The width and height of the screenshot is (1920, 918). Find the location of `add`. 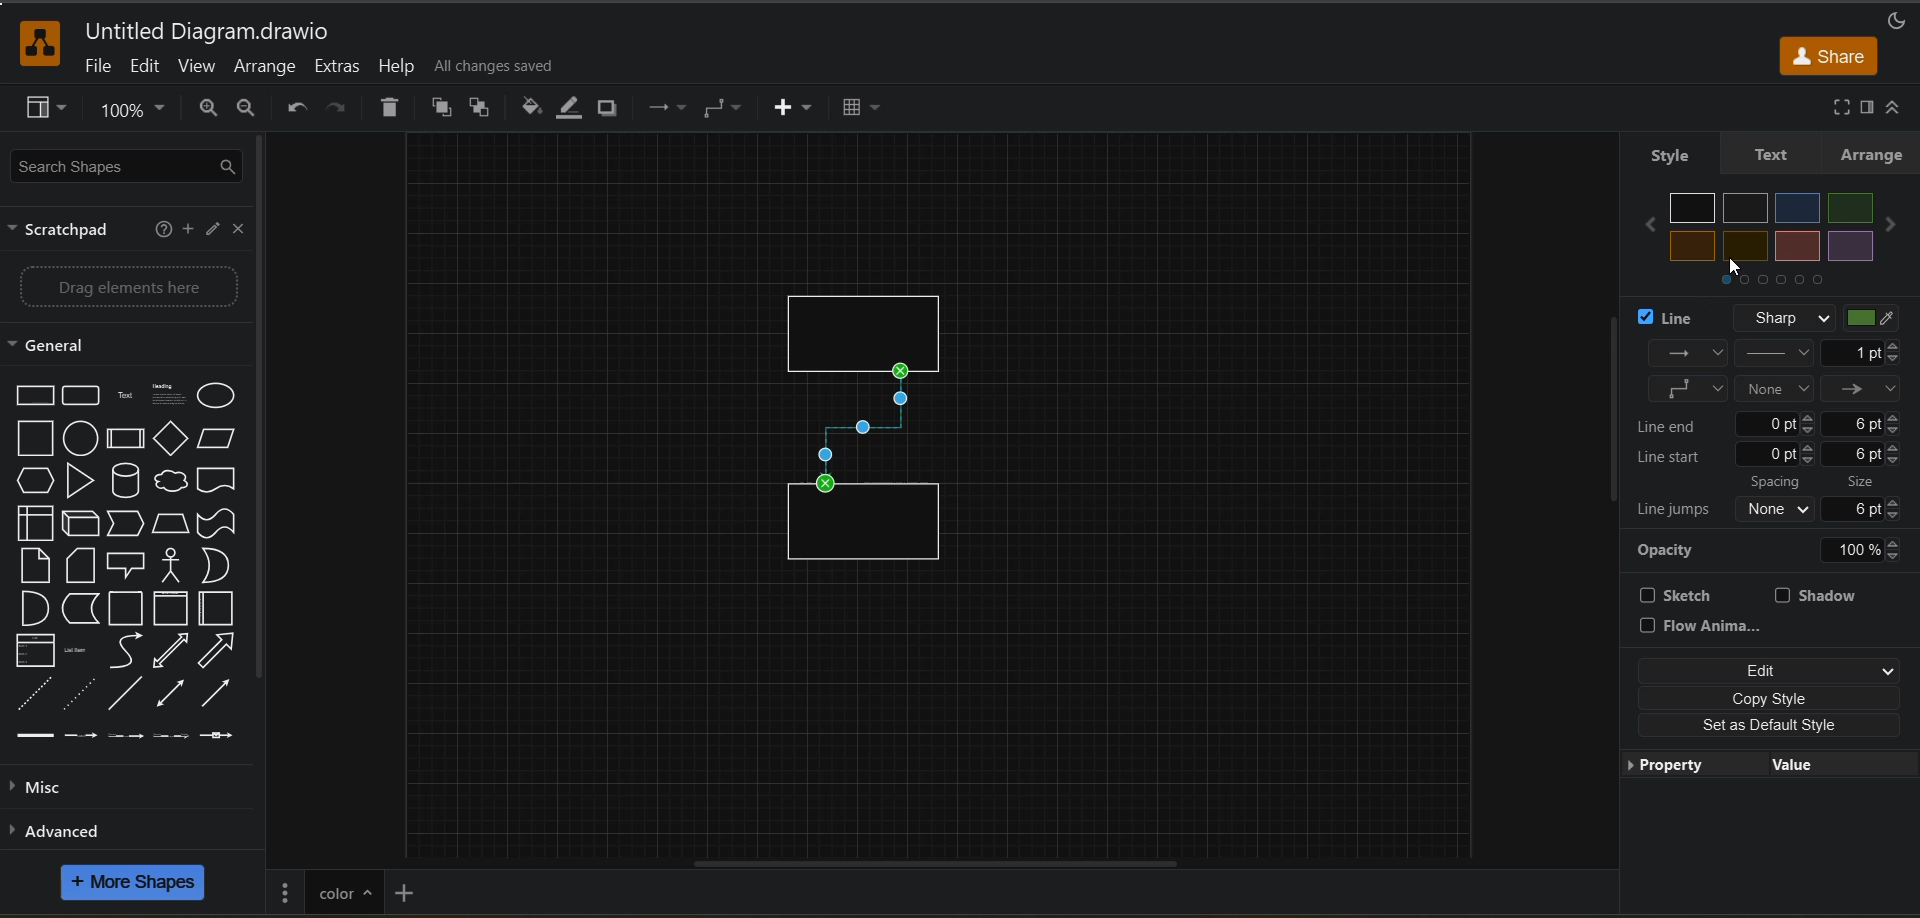

add is located at coordinates (190, 229).